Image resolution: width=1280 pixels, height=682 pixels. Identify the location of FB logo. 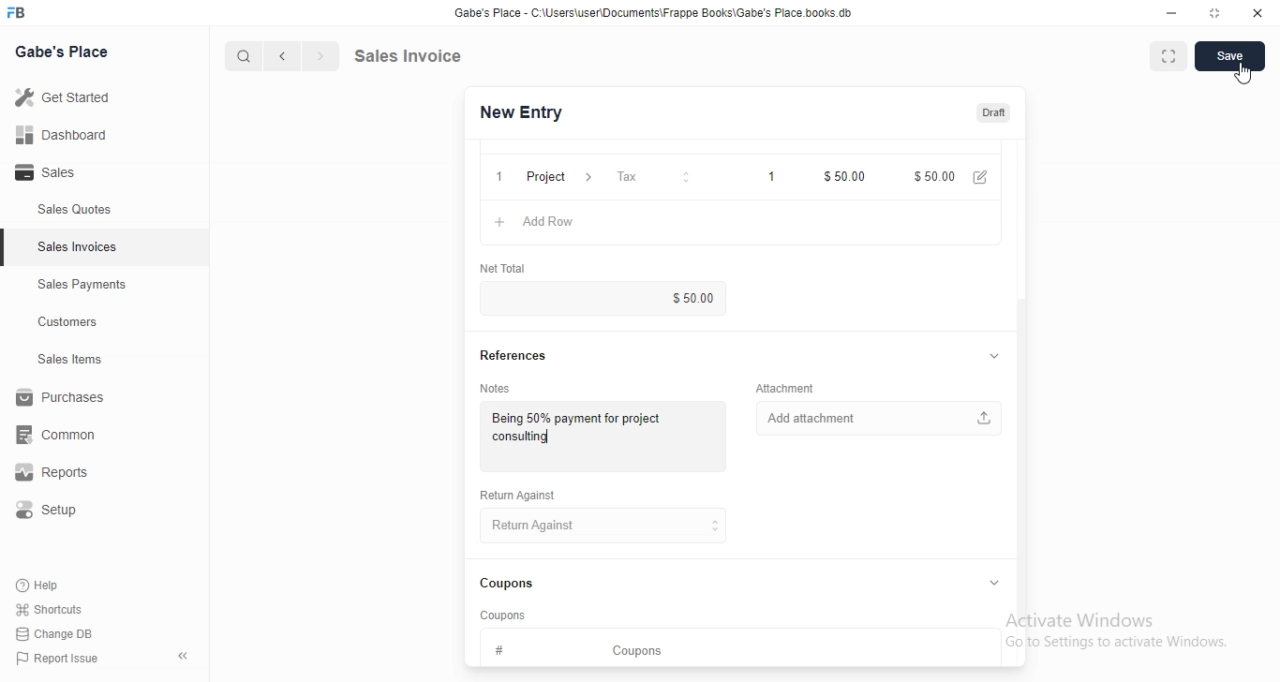
(20, 13).